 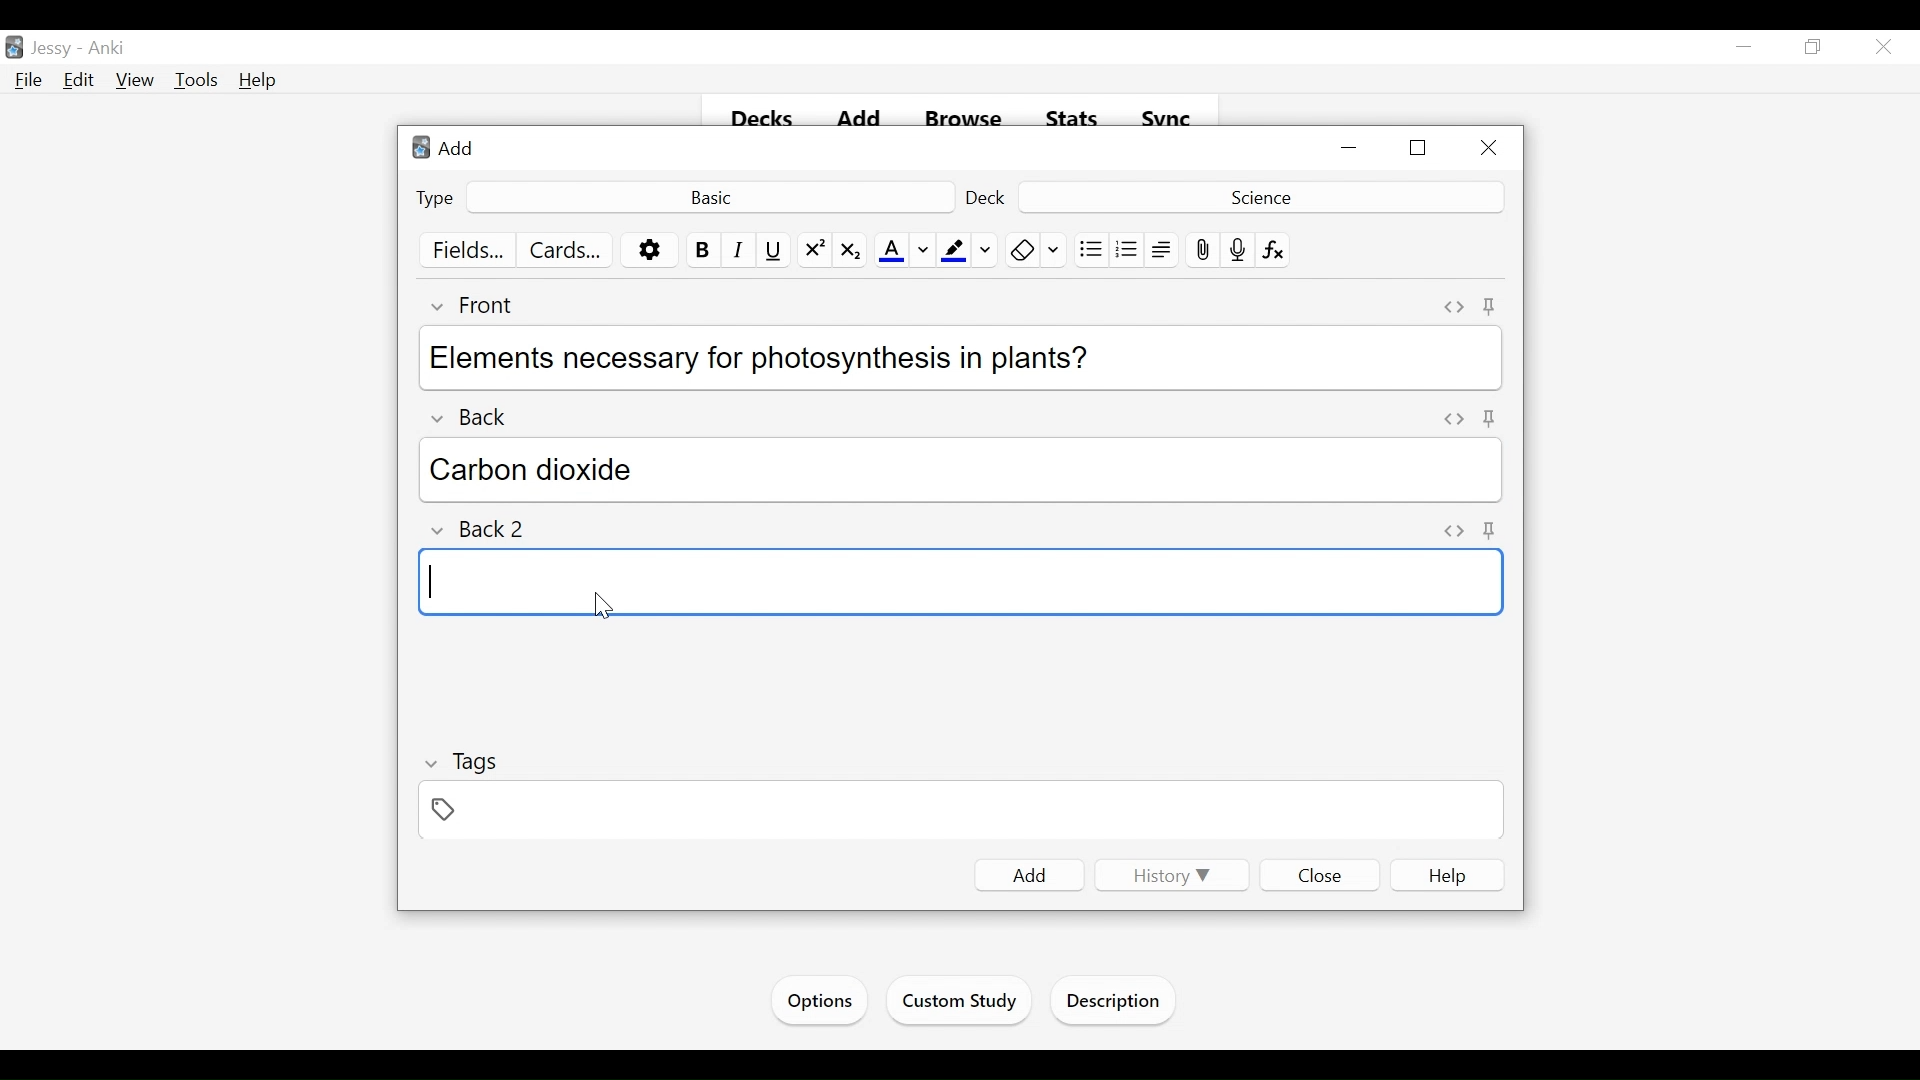 I want to click on Change color, so click(x=923, y=251).